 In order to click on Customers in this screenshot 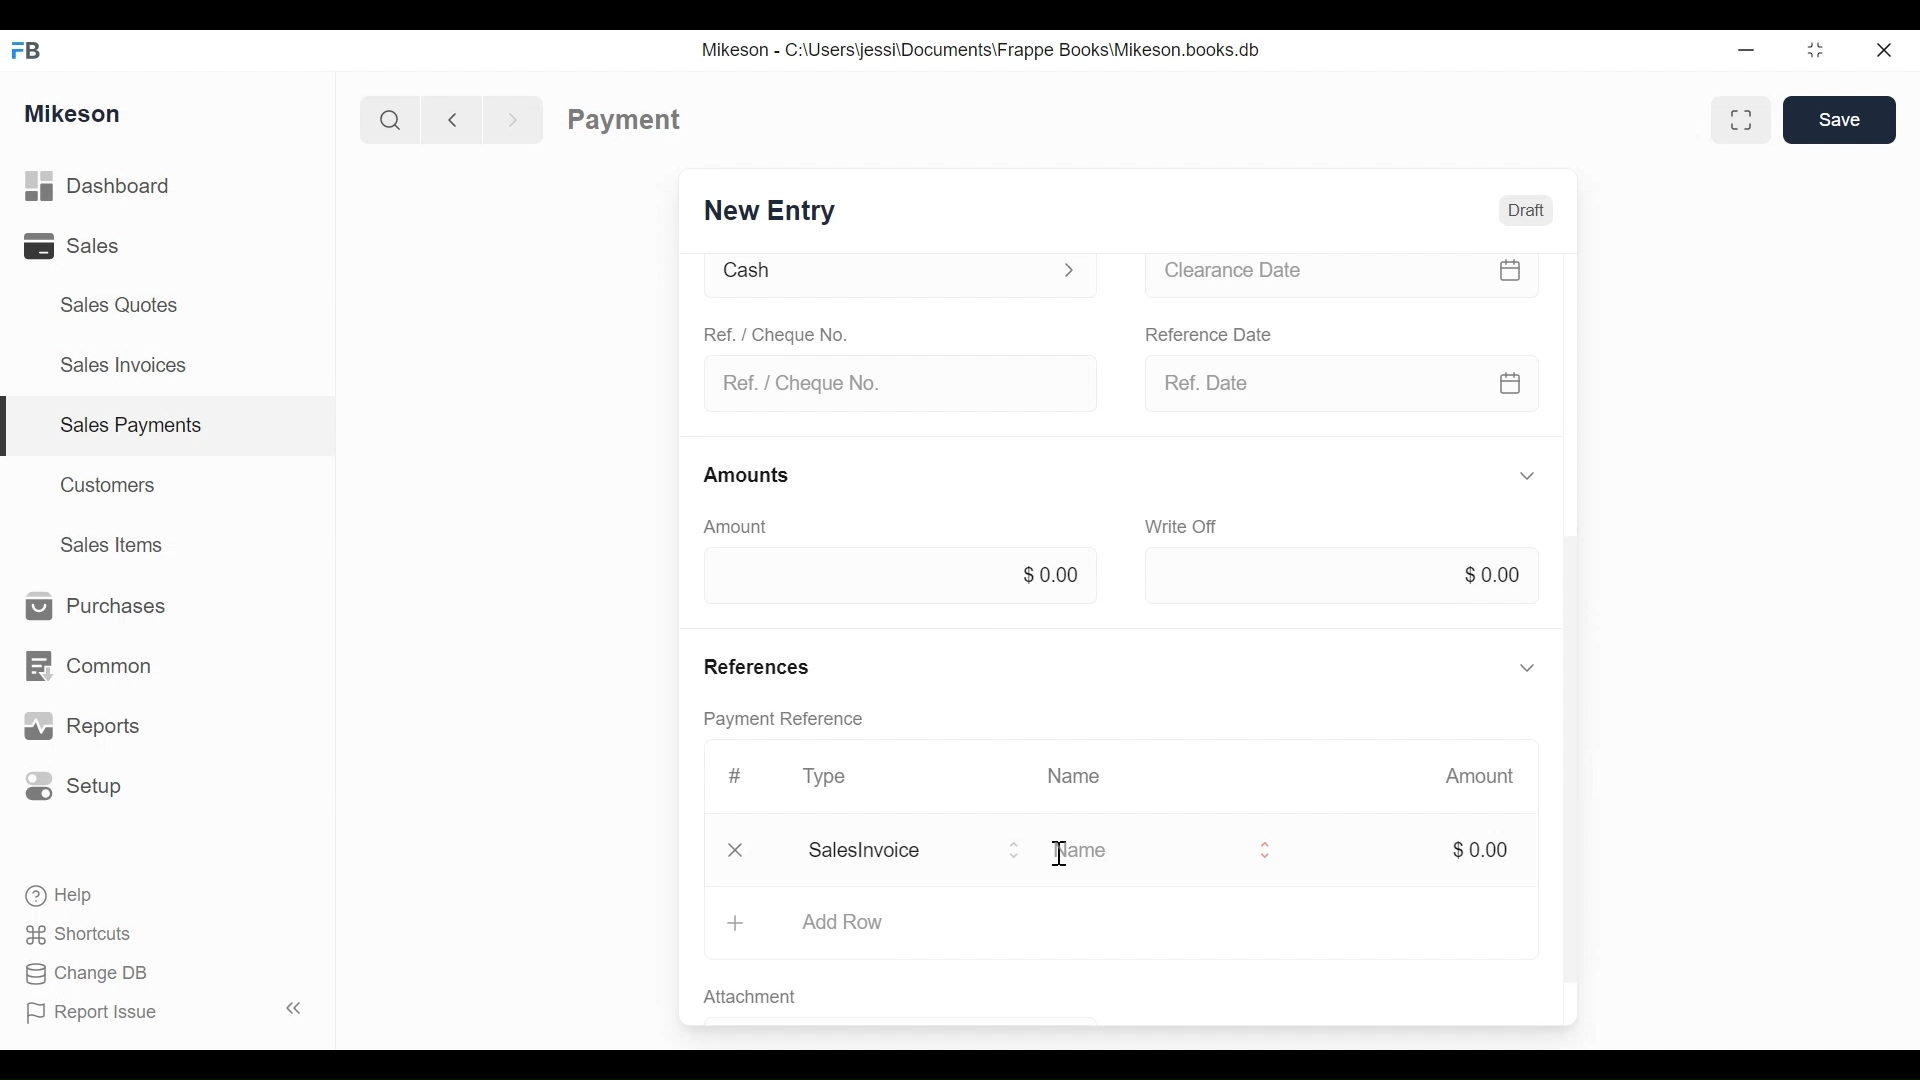, I will do `click(113, 483)`.